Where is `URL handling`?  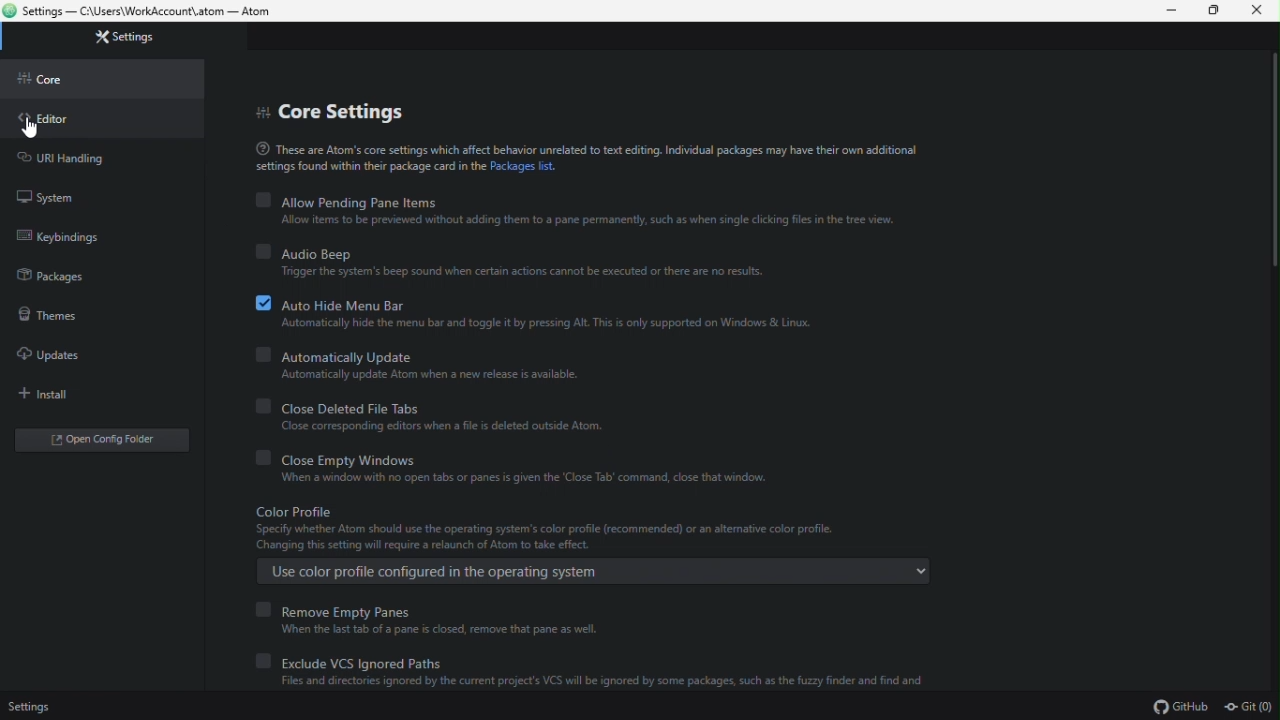 URL handling is located at coordinates (79, 160).